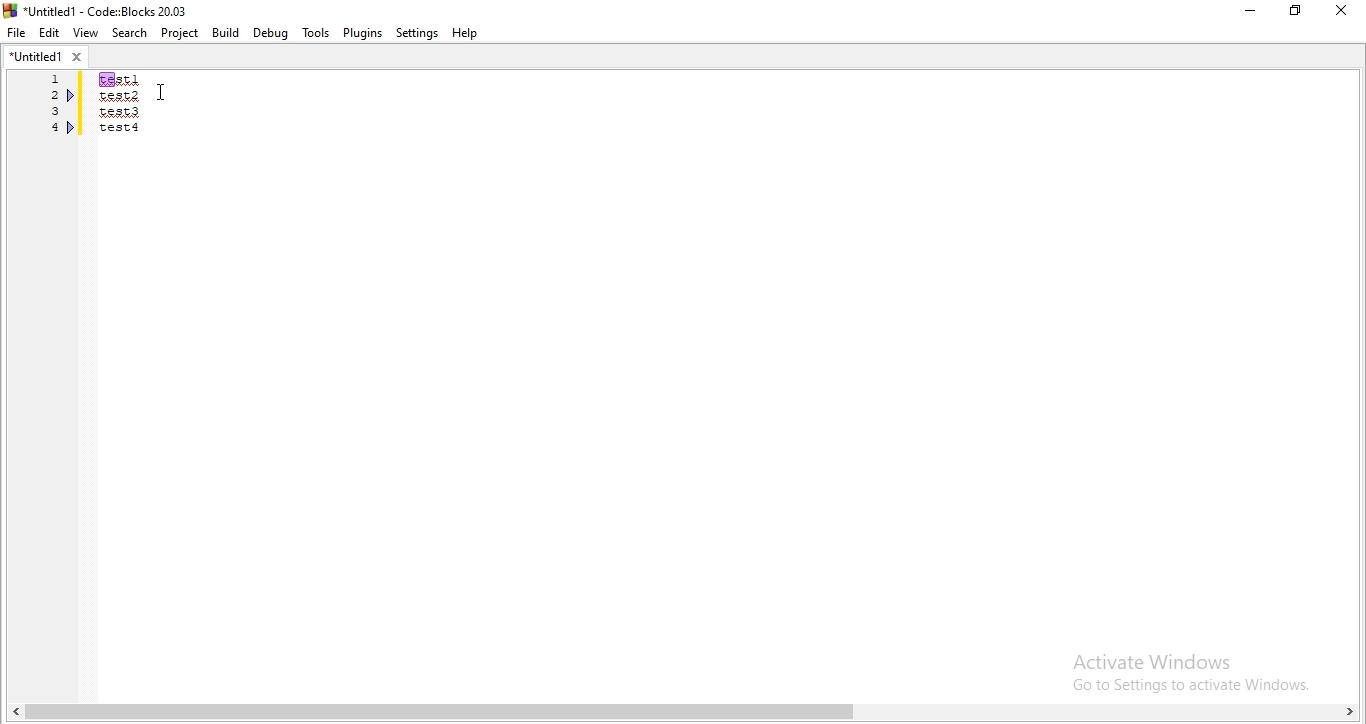 The height and width of the screenshot is (724, 1366). Describe the element at coordinates (121, 102) in the screenshot. I see `test1/test2/test3/test4 ` at that location.